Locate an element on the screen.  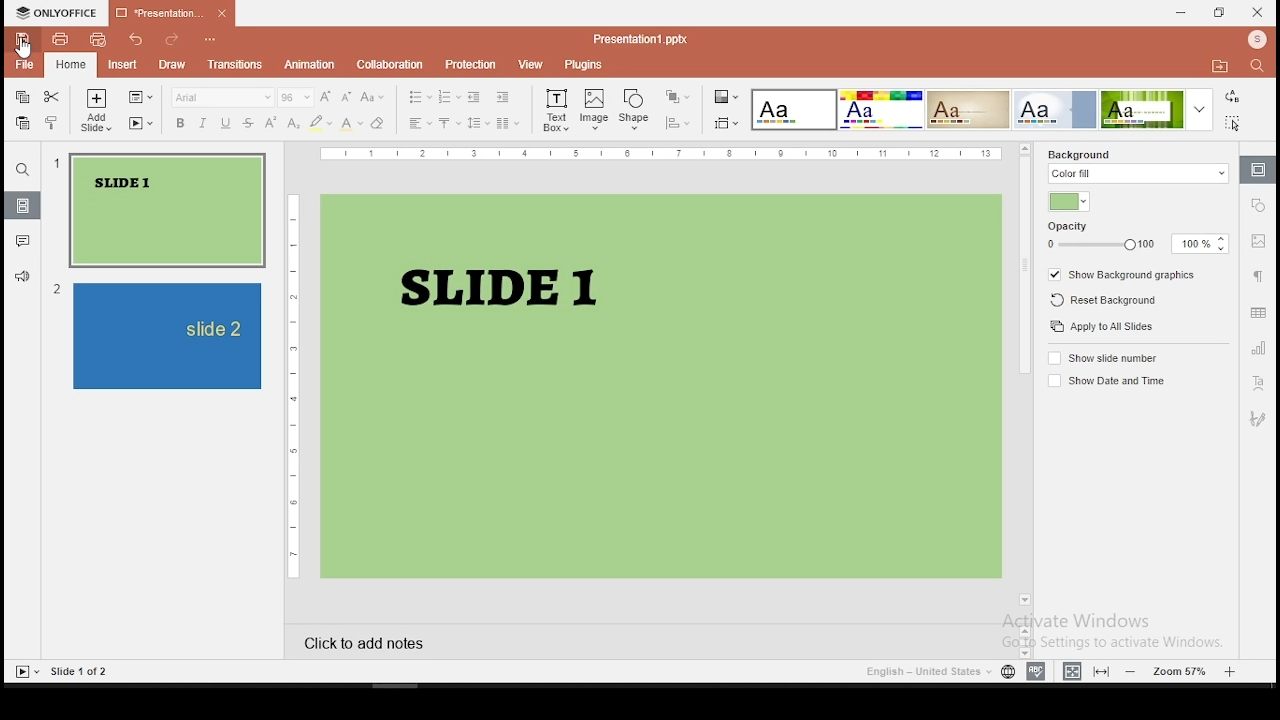
italics is located at coordinates (203, 122).